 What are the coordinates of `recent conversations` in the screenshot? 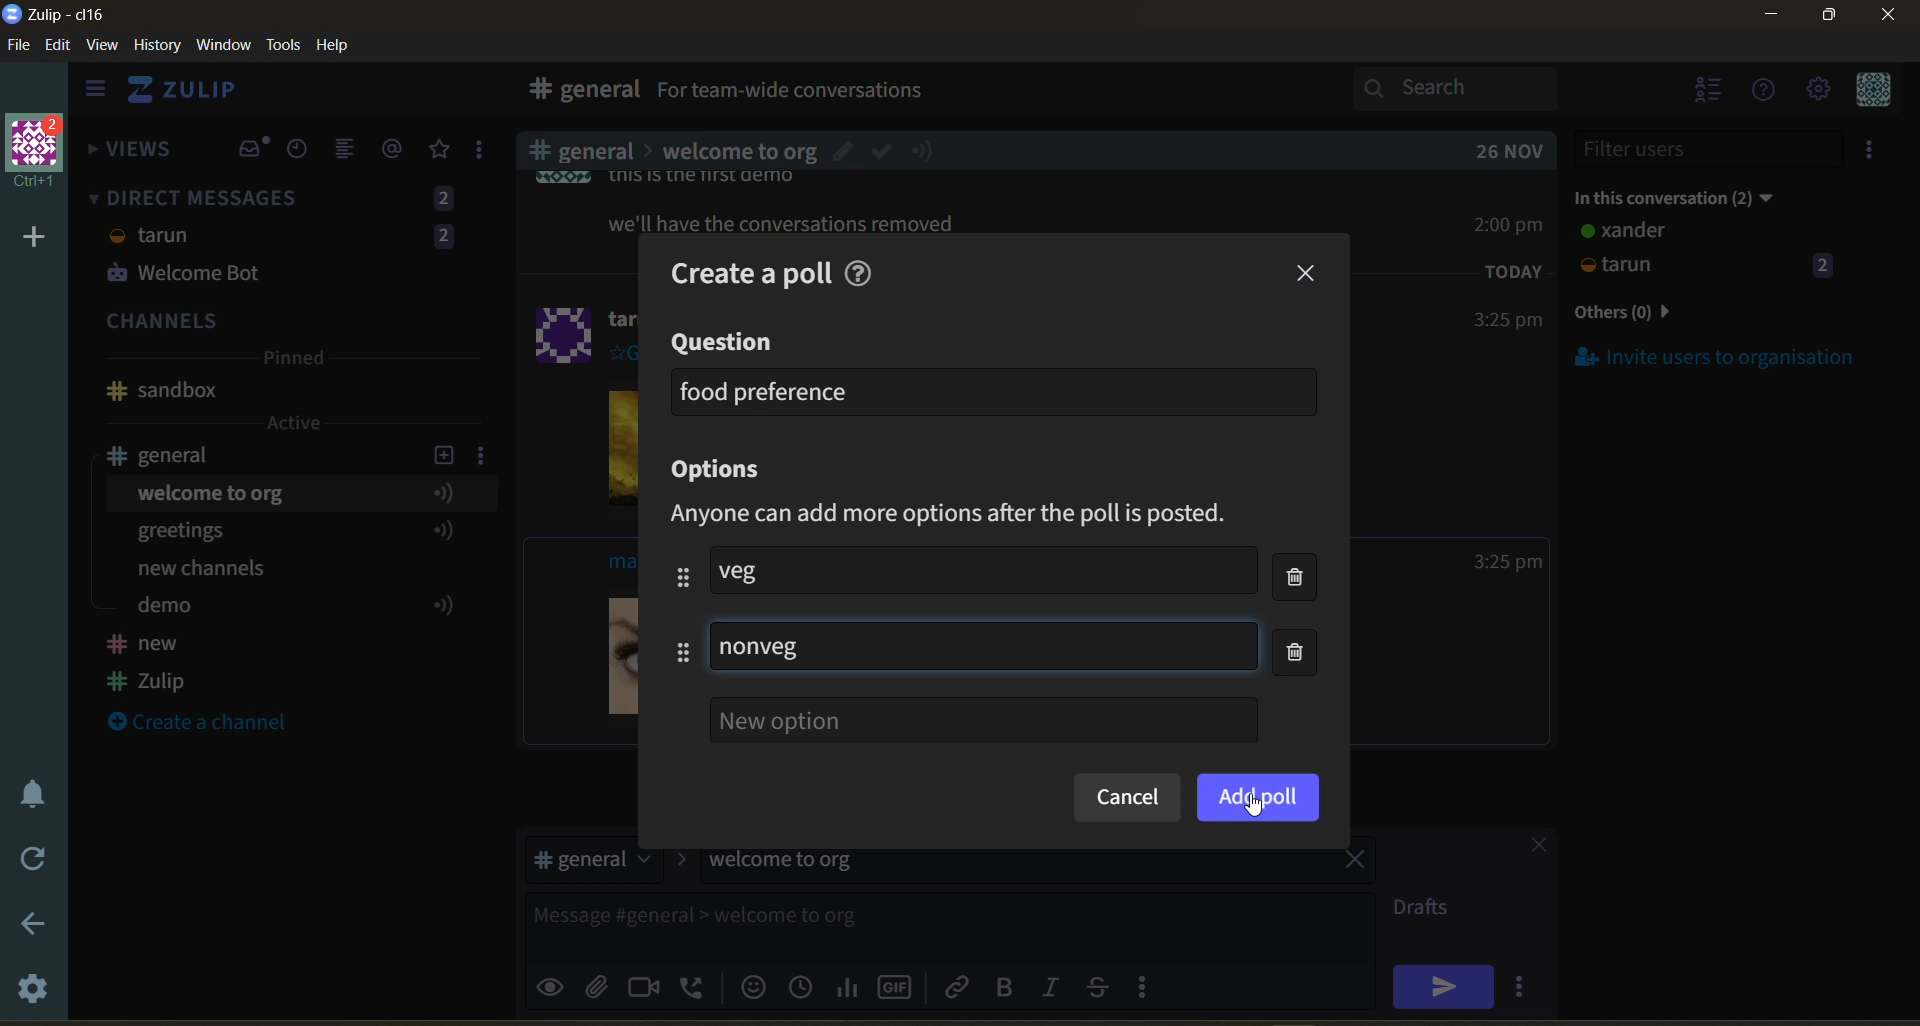 It's located at (304, 151).